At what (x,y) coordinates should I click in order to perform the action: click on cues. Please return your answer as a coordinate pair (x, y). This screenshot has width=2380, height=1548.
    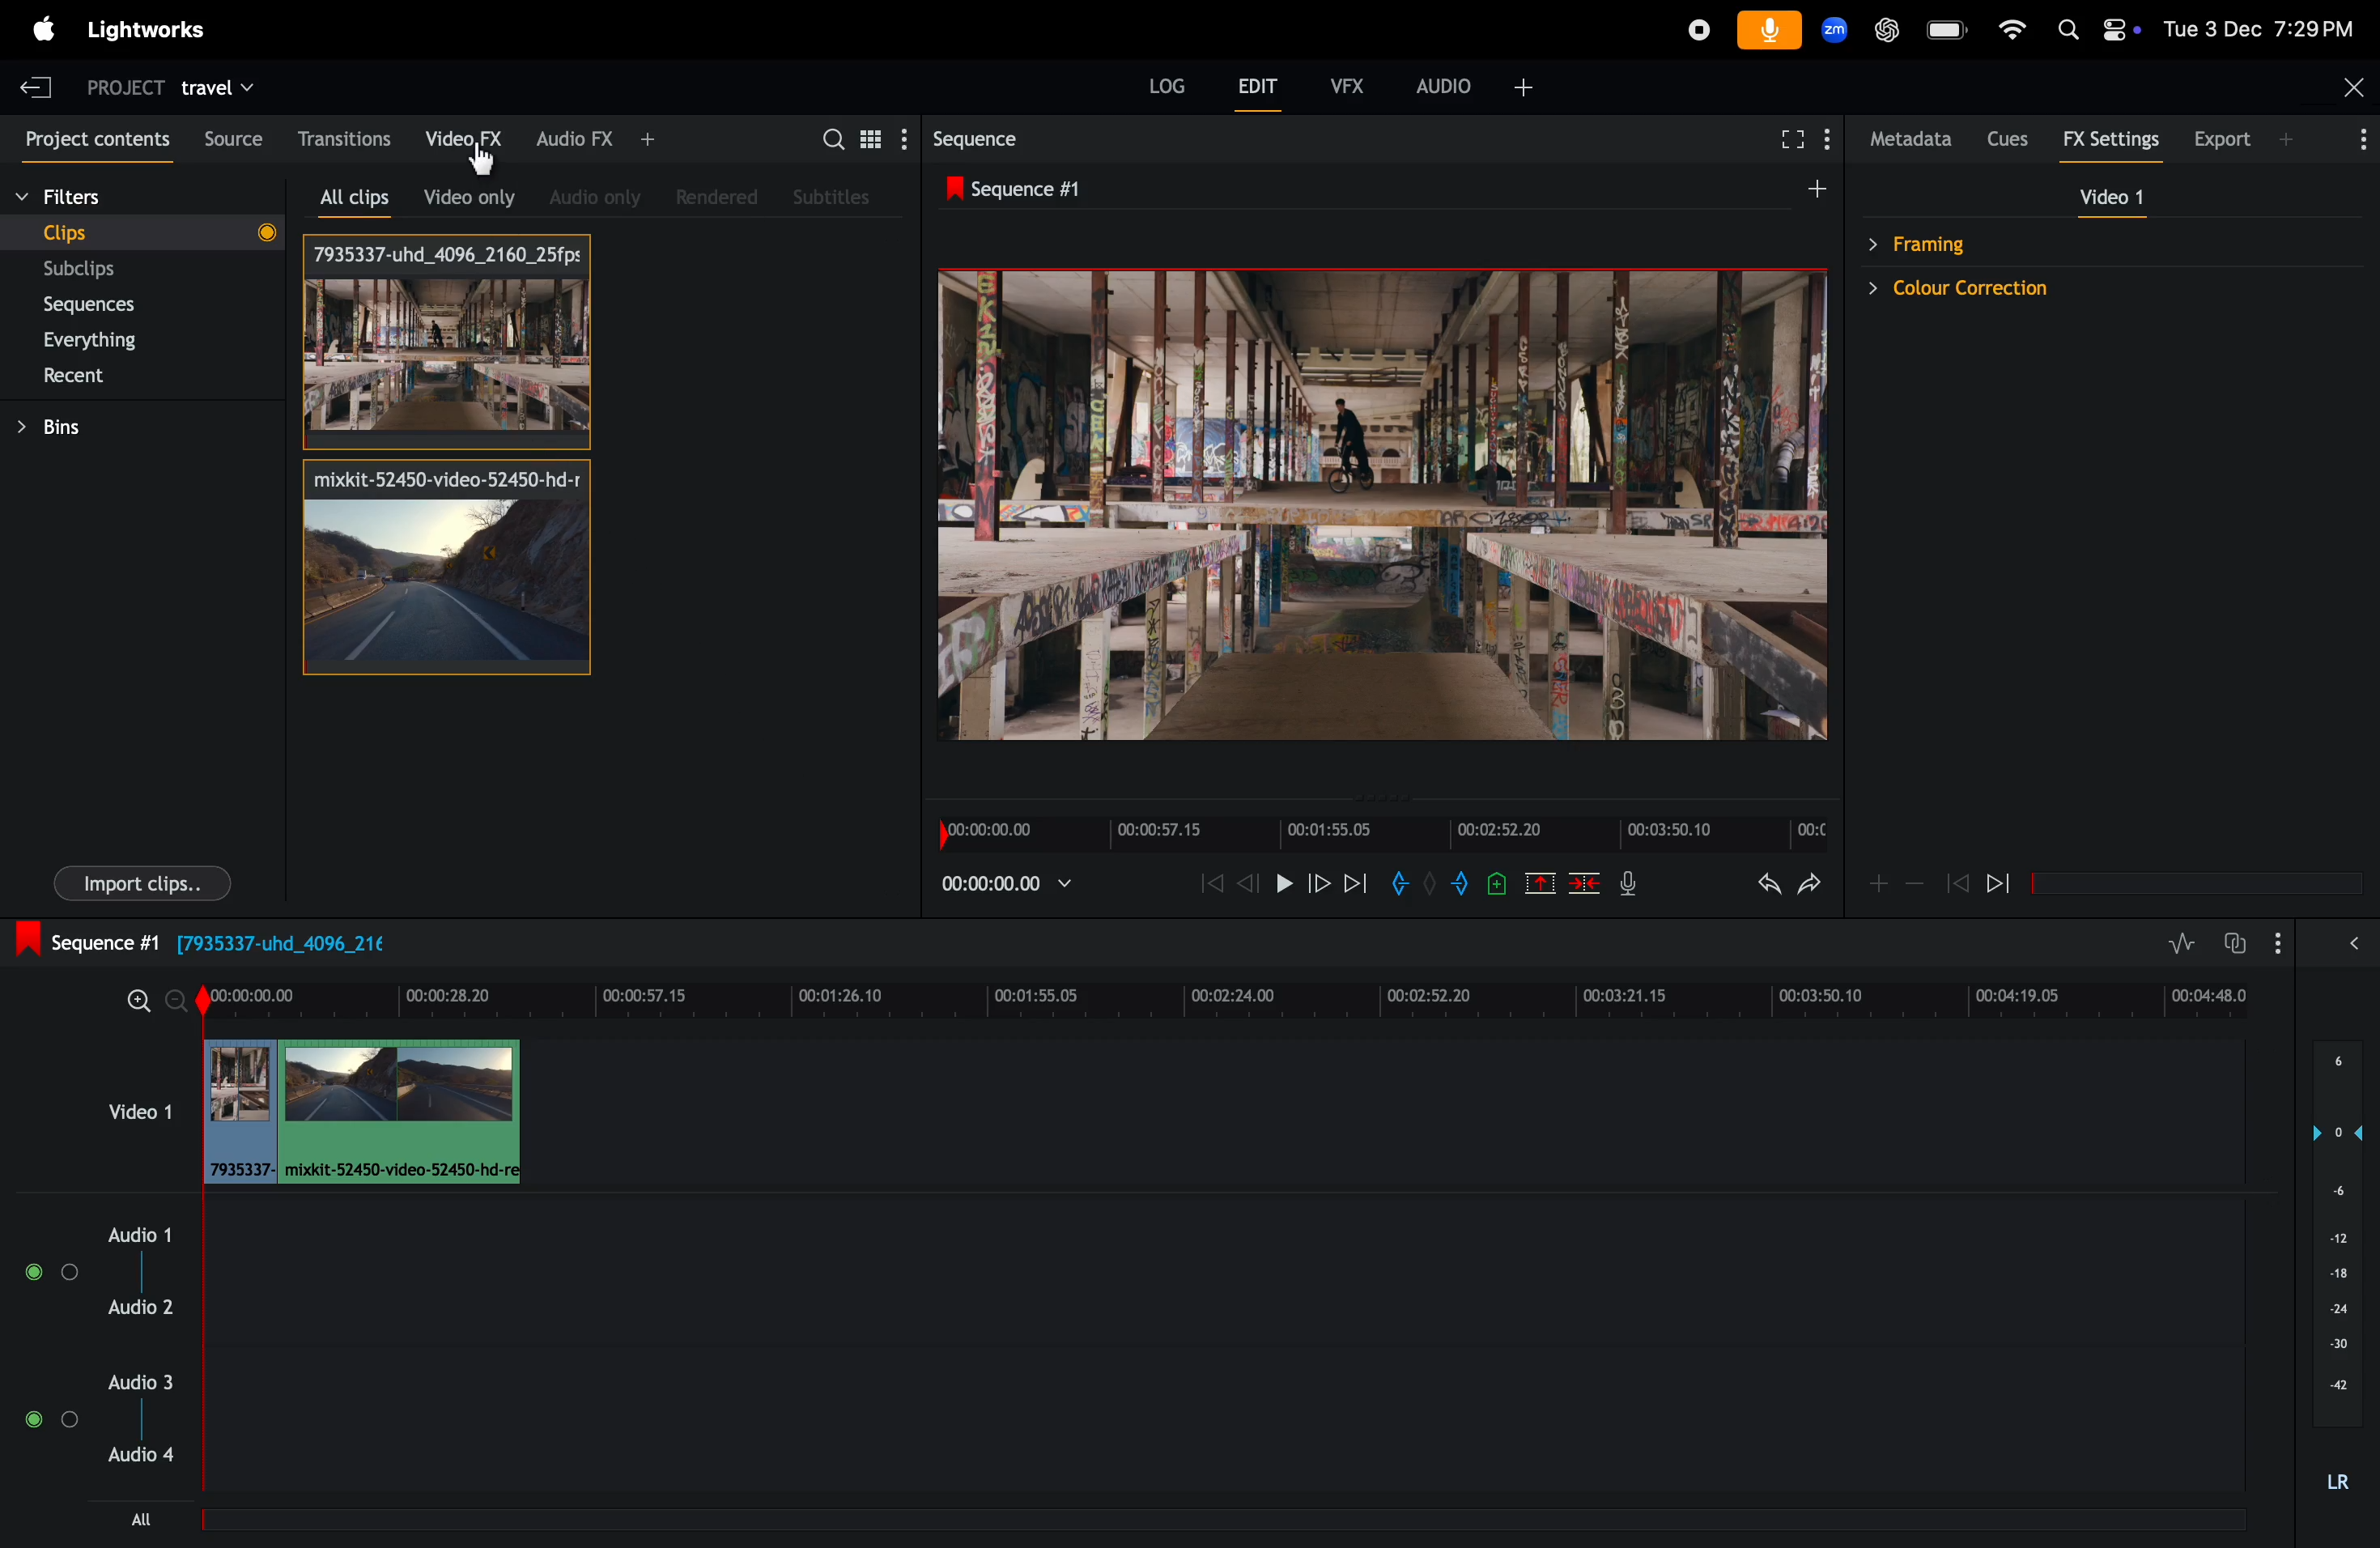
    Looking at the image, I should click on (2015, 137).